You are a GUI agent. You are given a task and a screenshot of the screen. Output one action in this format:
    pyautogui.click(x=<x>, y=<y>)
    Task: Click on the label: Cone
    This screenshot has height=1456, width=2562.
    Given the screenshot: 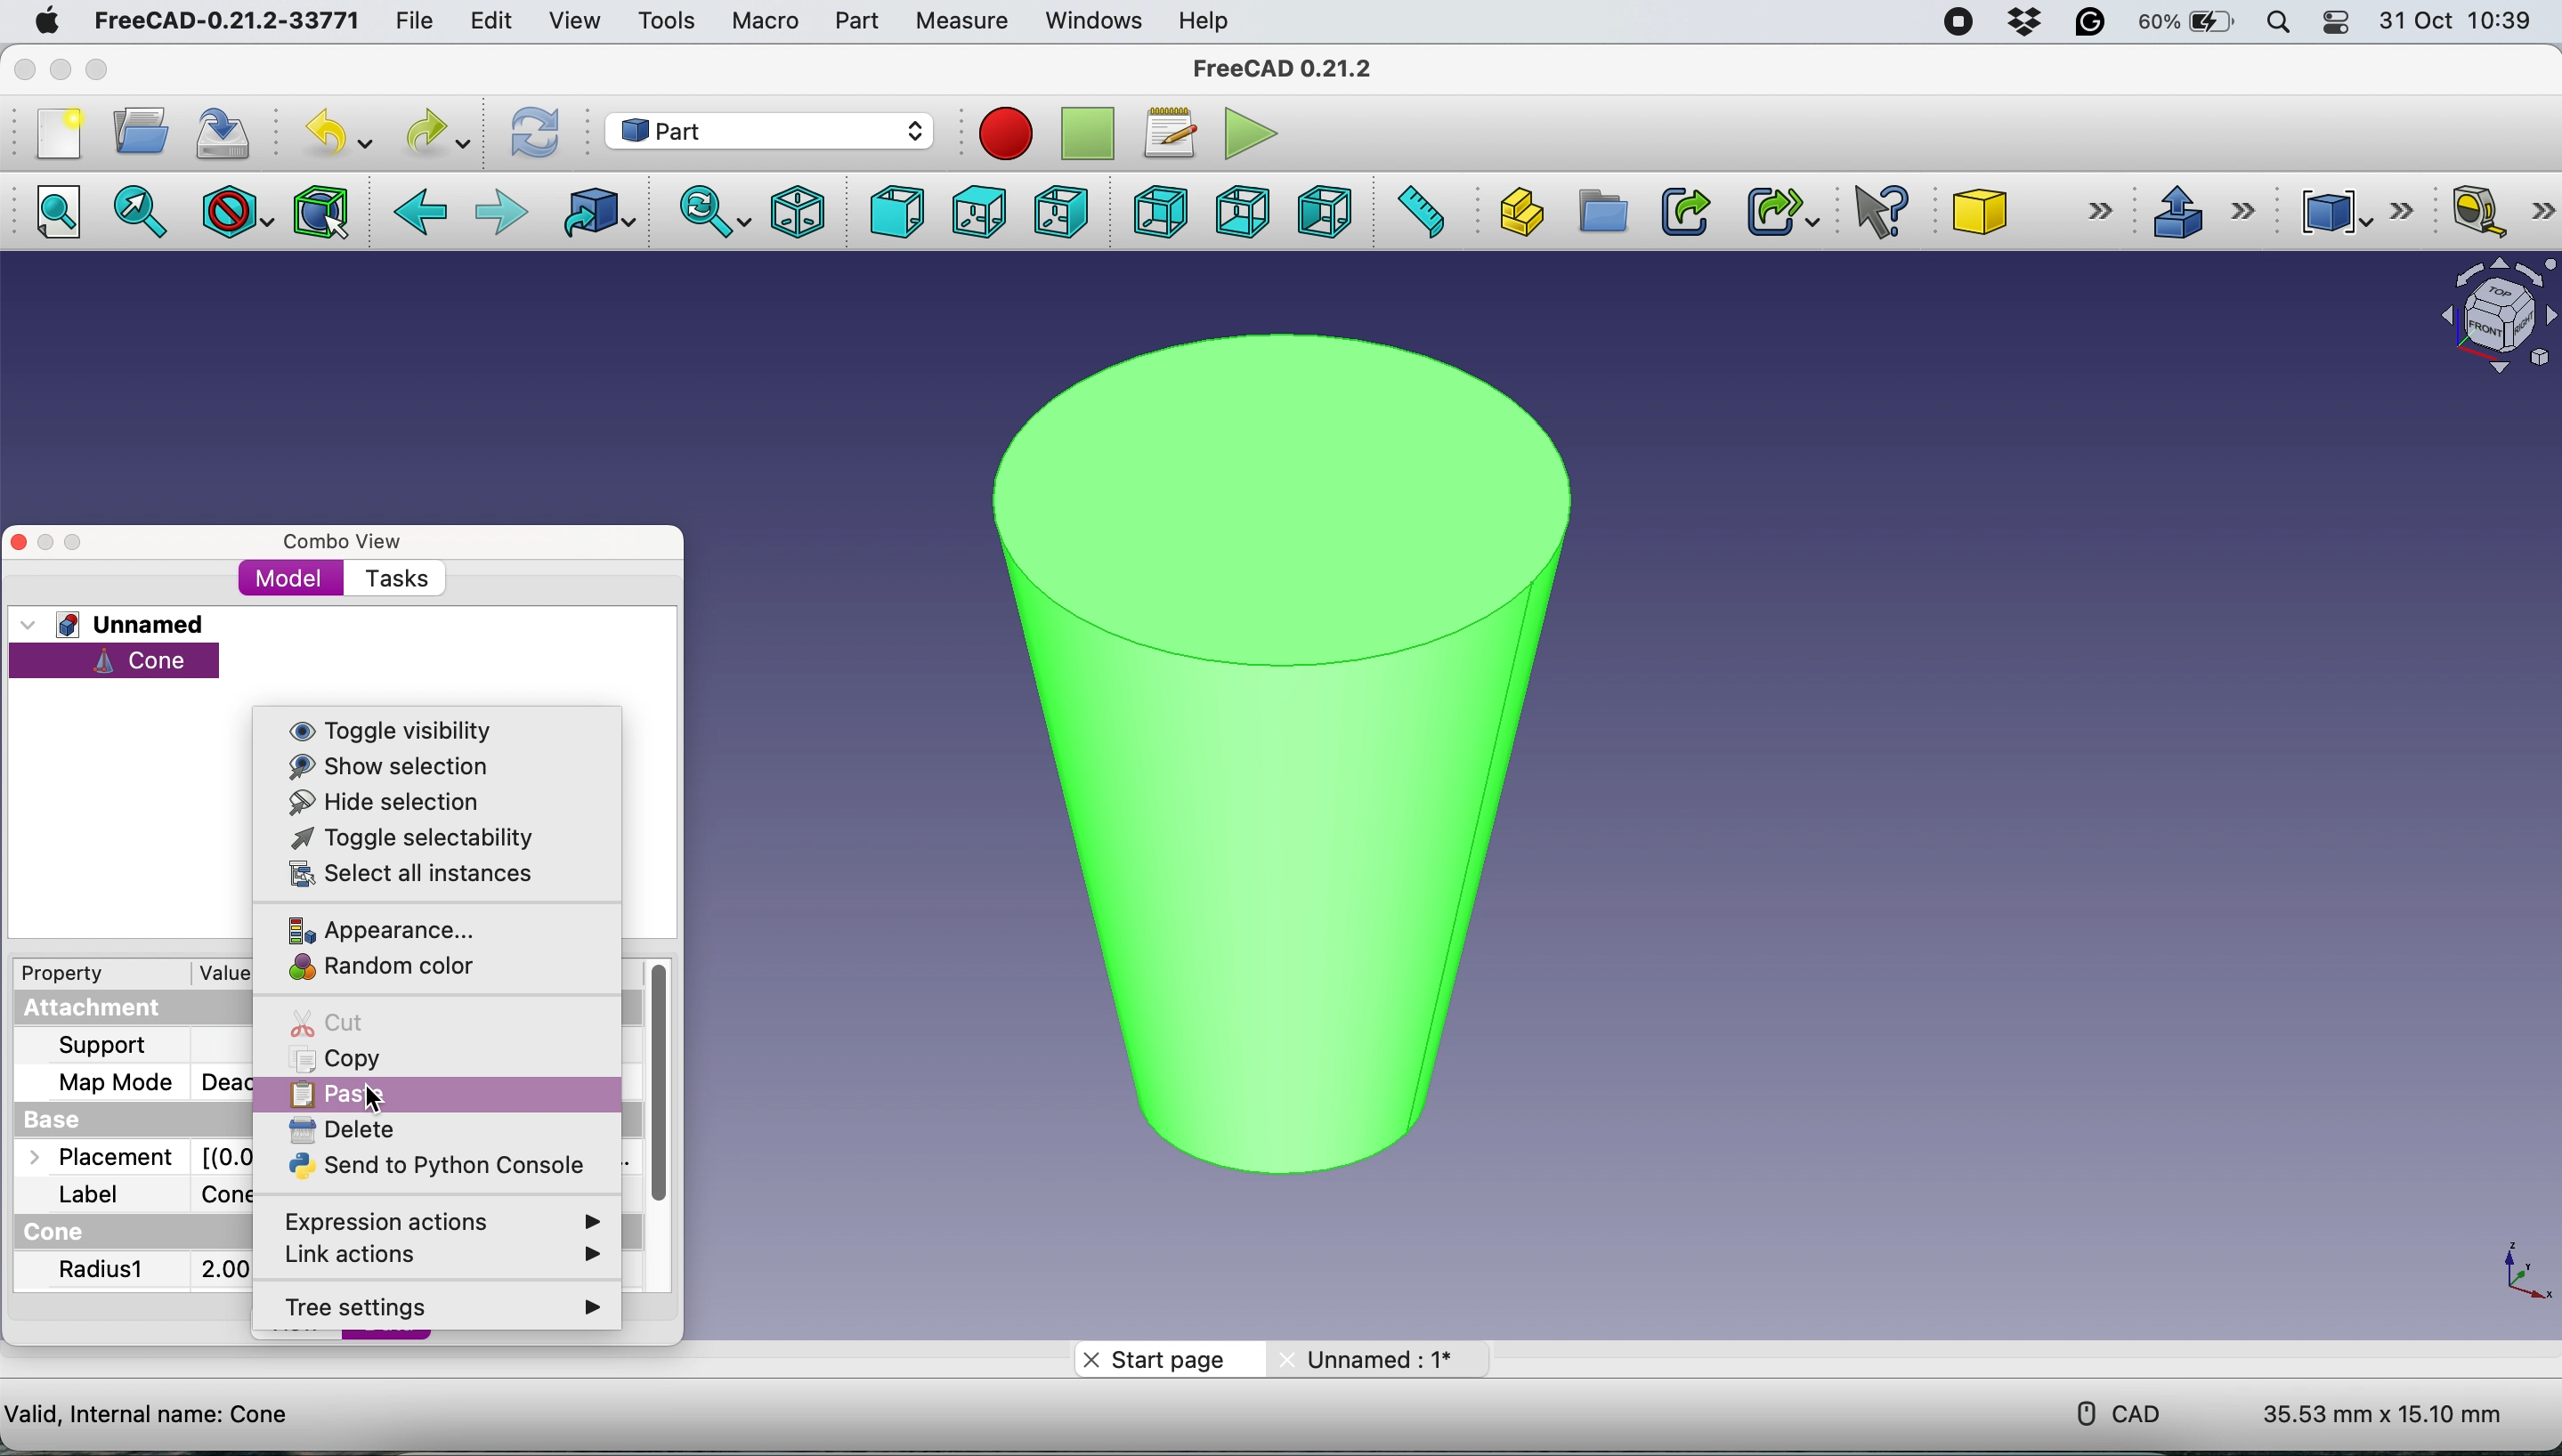 What is the action you would take?
    pyautogui.click(x=143, y=1195)
    